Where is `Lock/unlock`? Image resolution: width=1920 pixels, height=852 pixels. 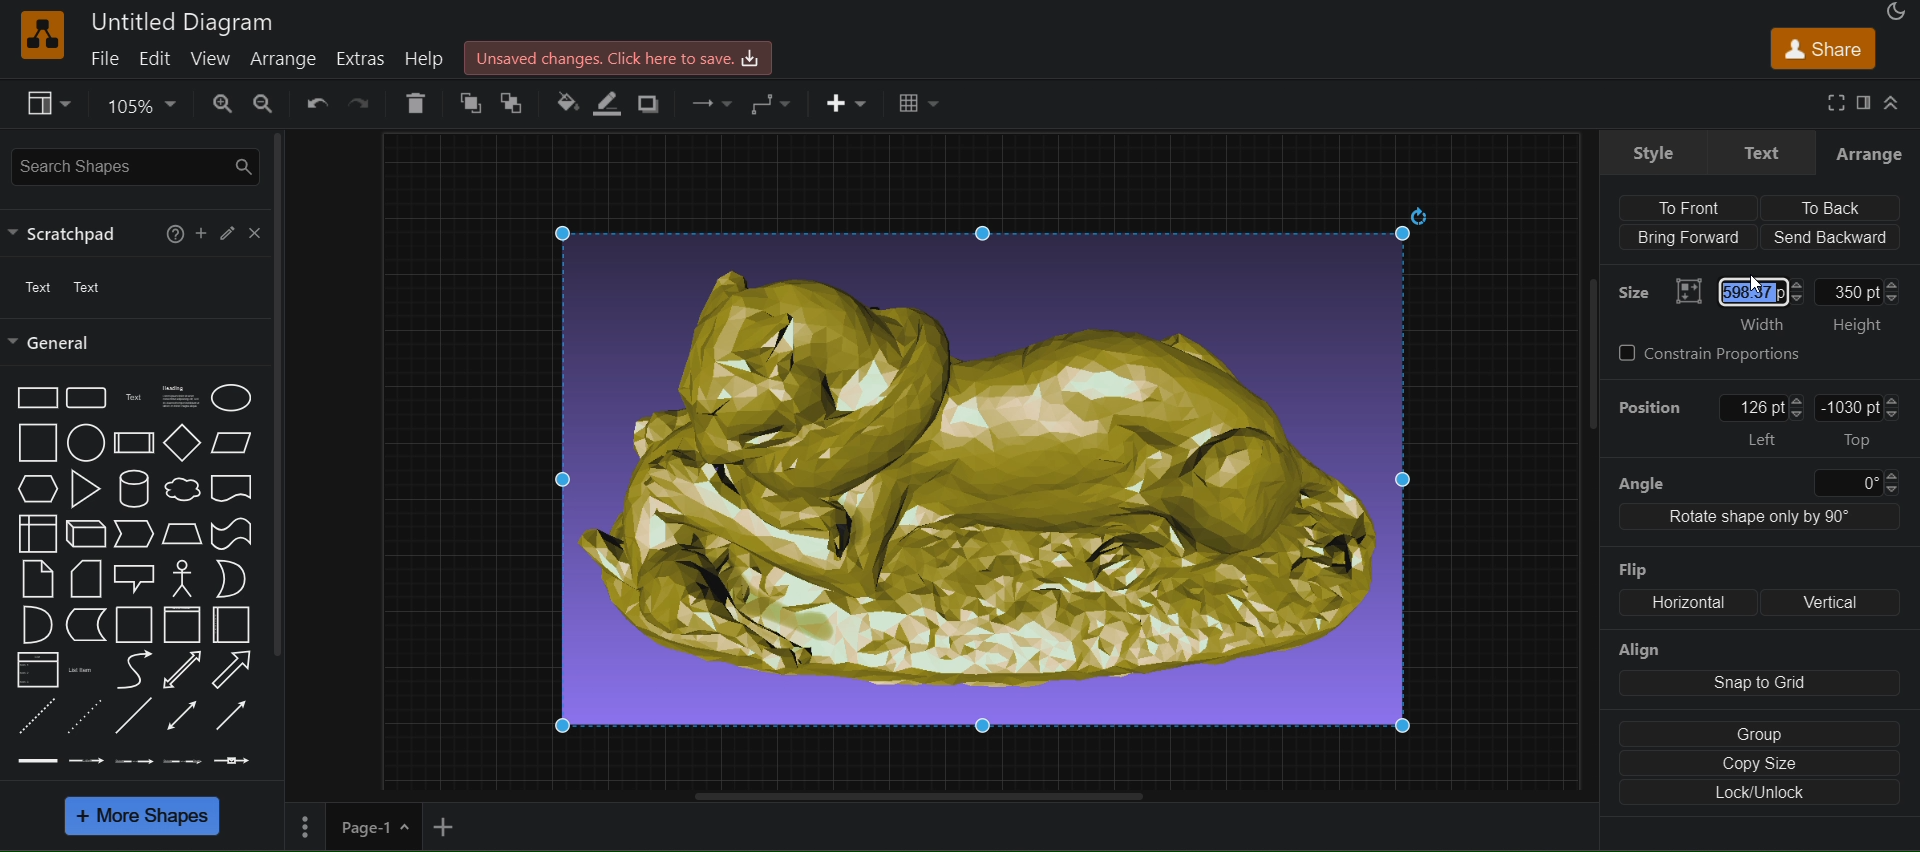 Lock/unlock is located at coordinates (1761, 795).